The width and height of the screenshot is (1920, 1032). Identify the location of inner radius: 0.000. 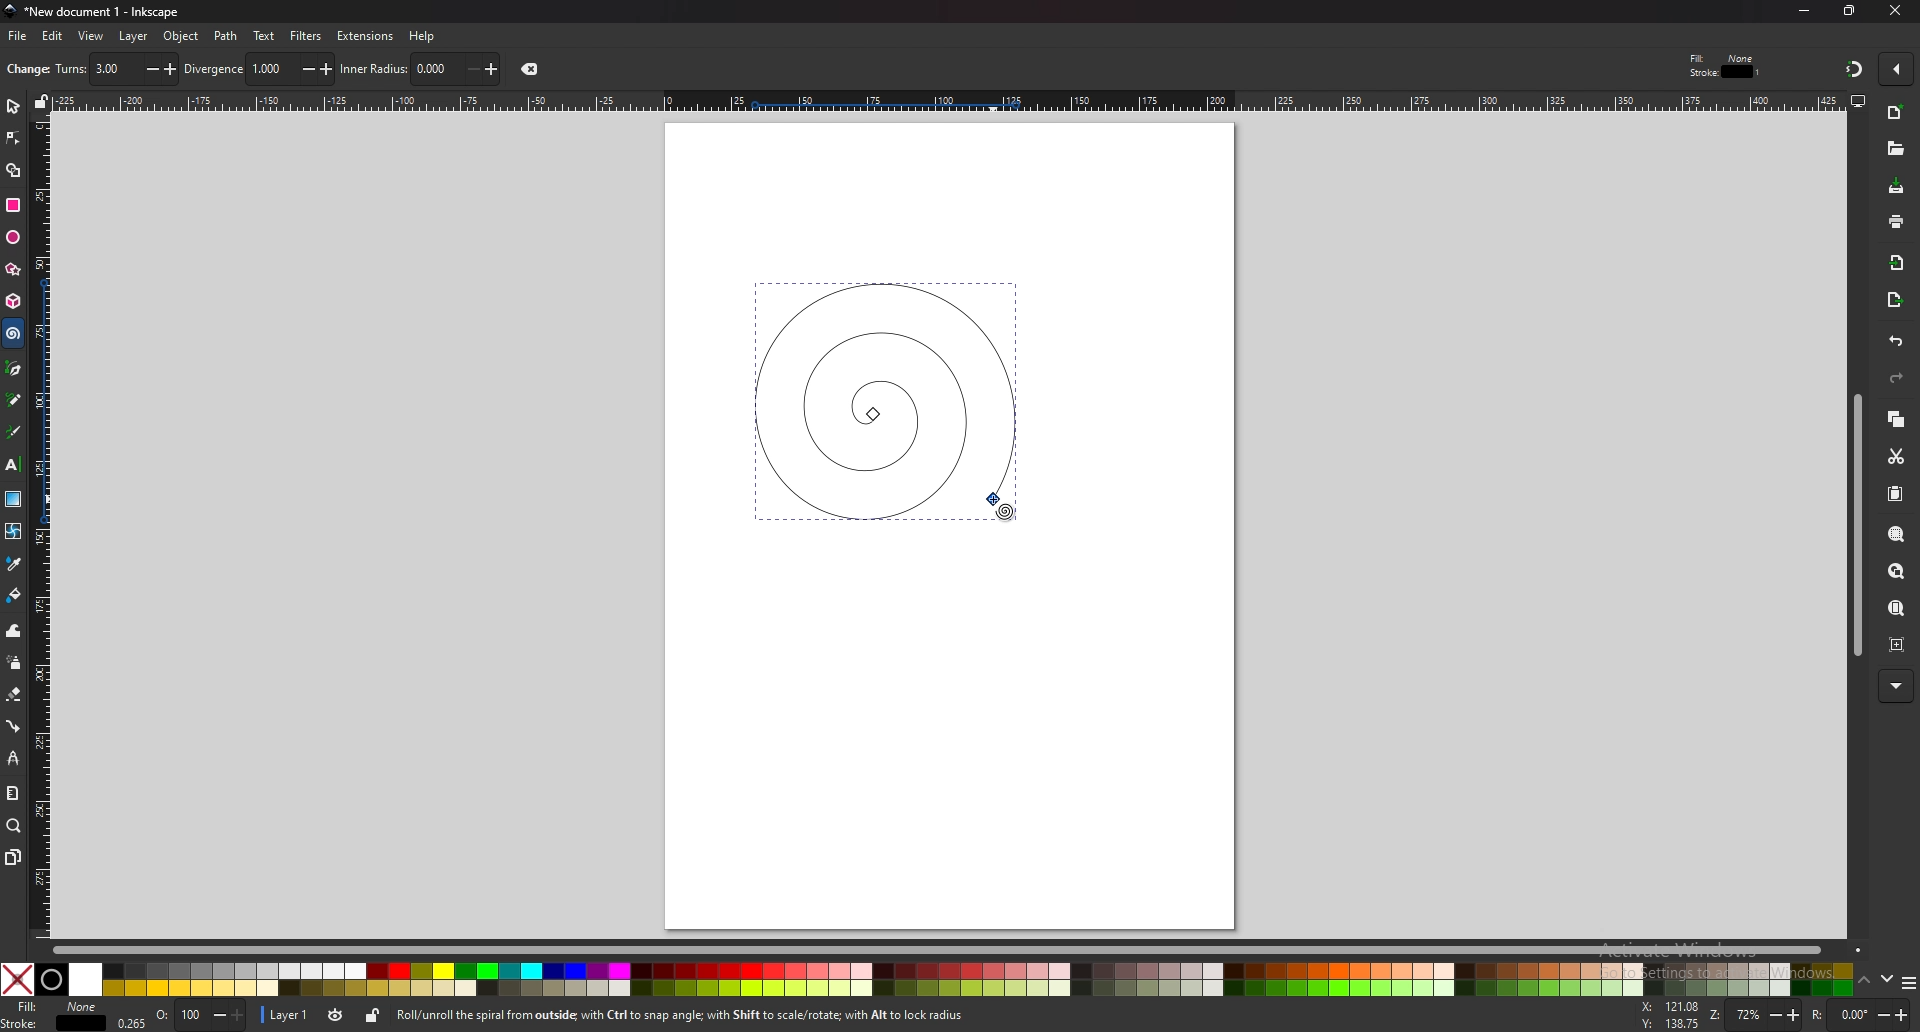
(420, 69).